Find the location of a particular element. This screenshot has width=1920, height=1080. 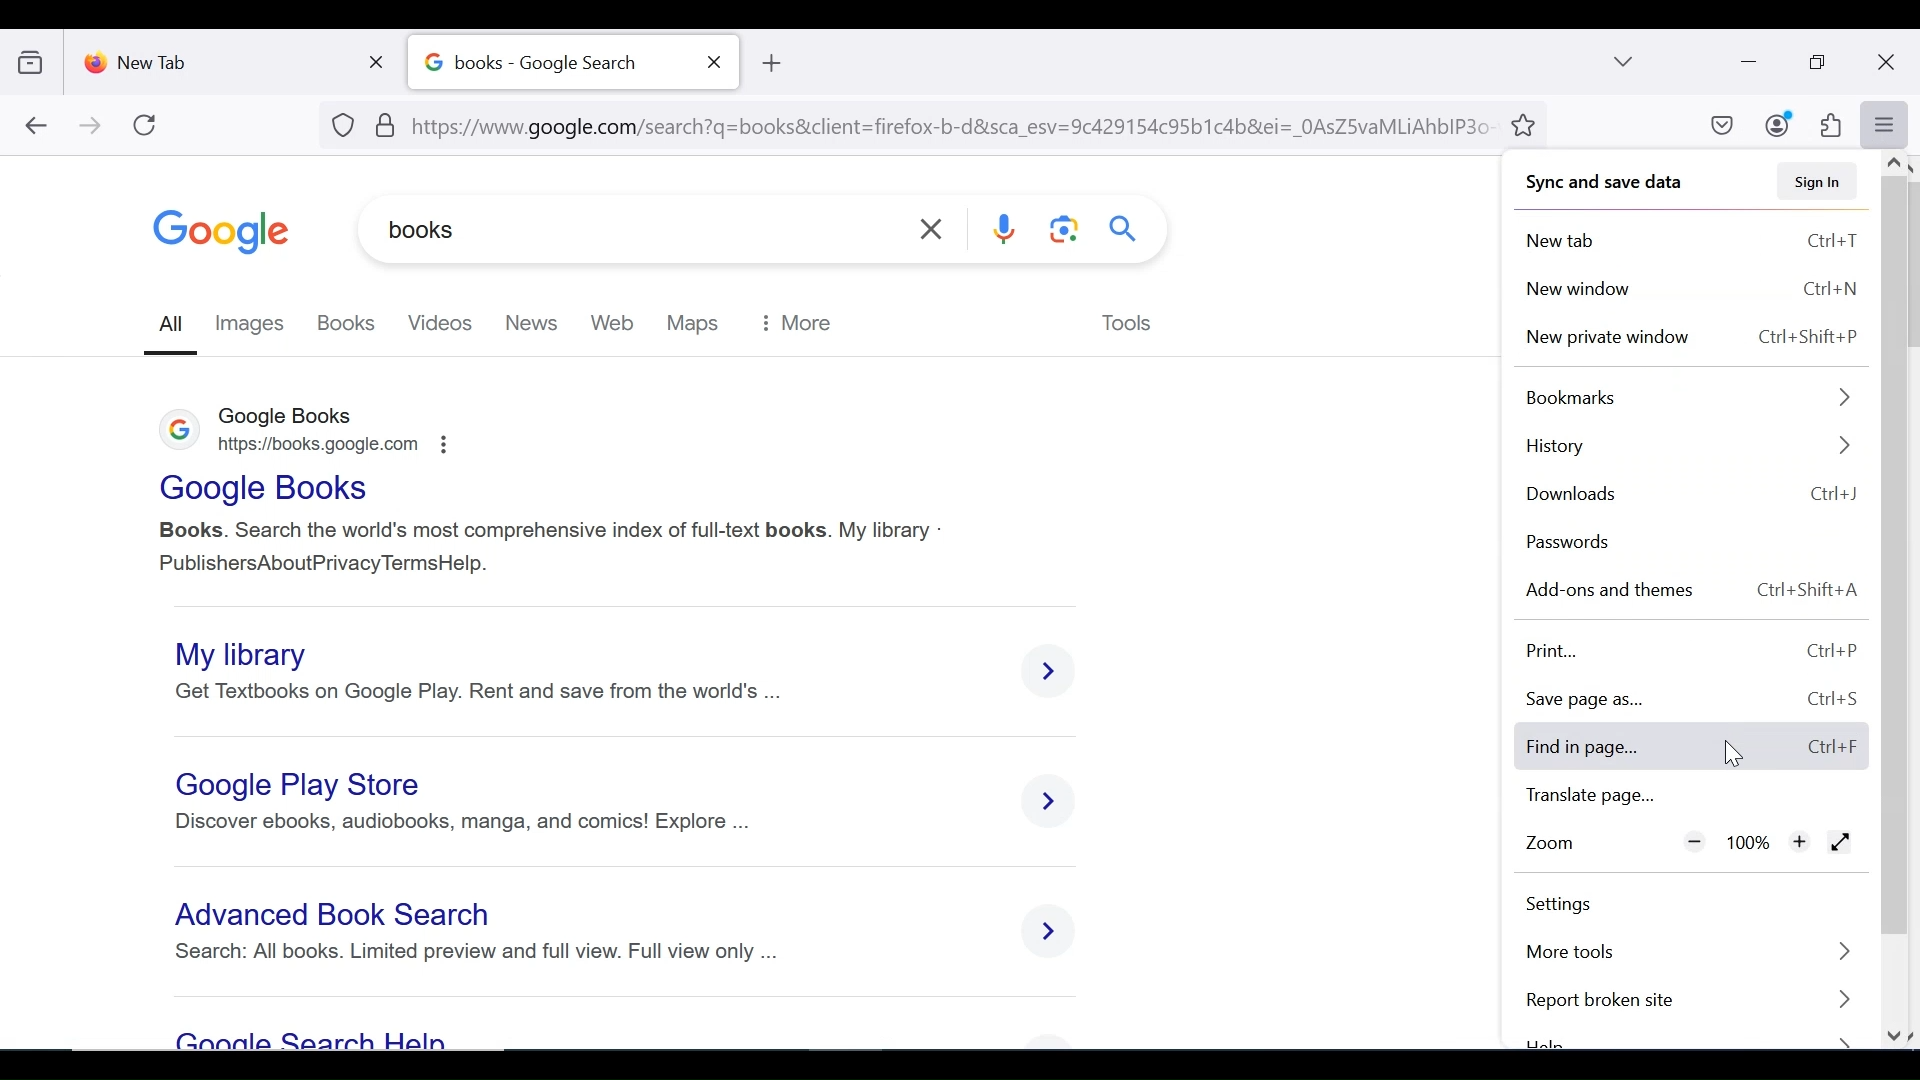

new tB is located at coordinates (770, 63).